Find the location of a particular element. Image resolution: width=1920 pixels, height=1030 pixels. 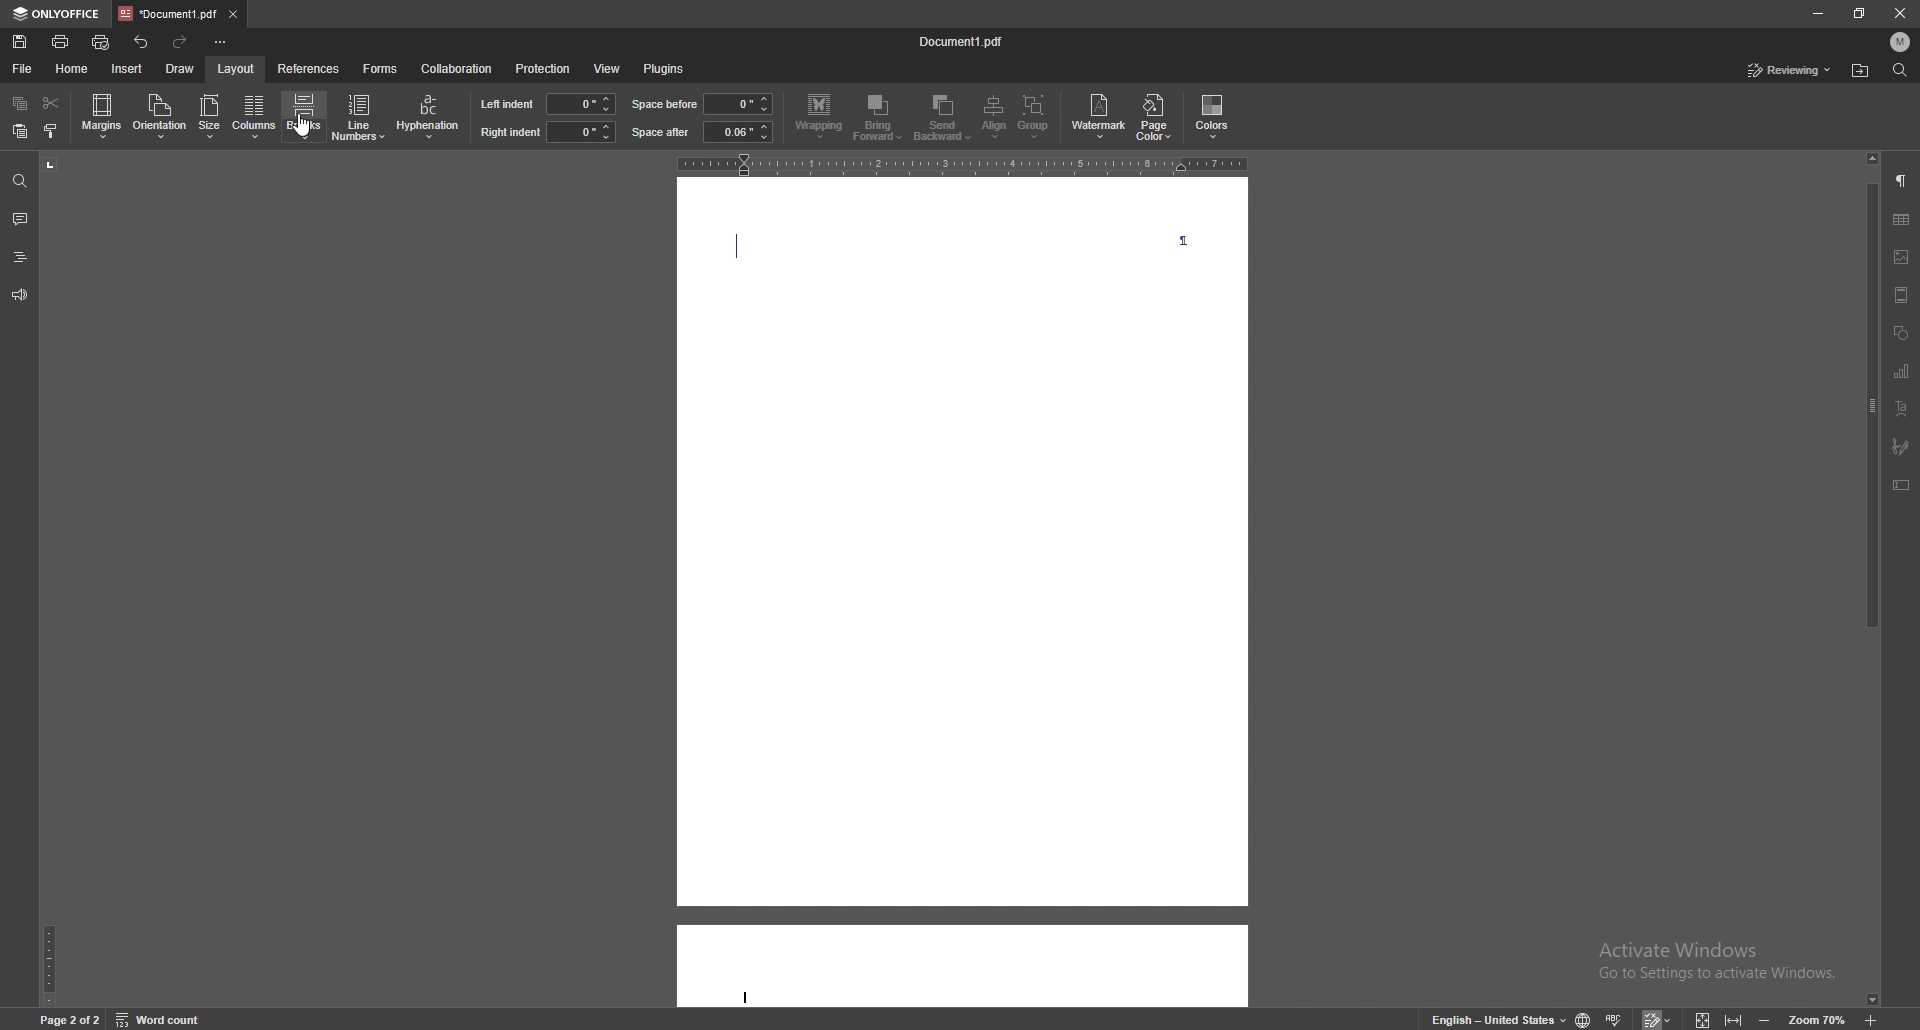

line numbers is located at coordinates (358, 118).